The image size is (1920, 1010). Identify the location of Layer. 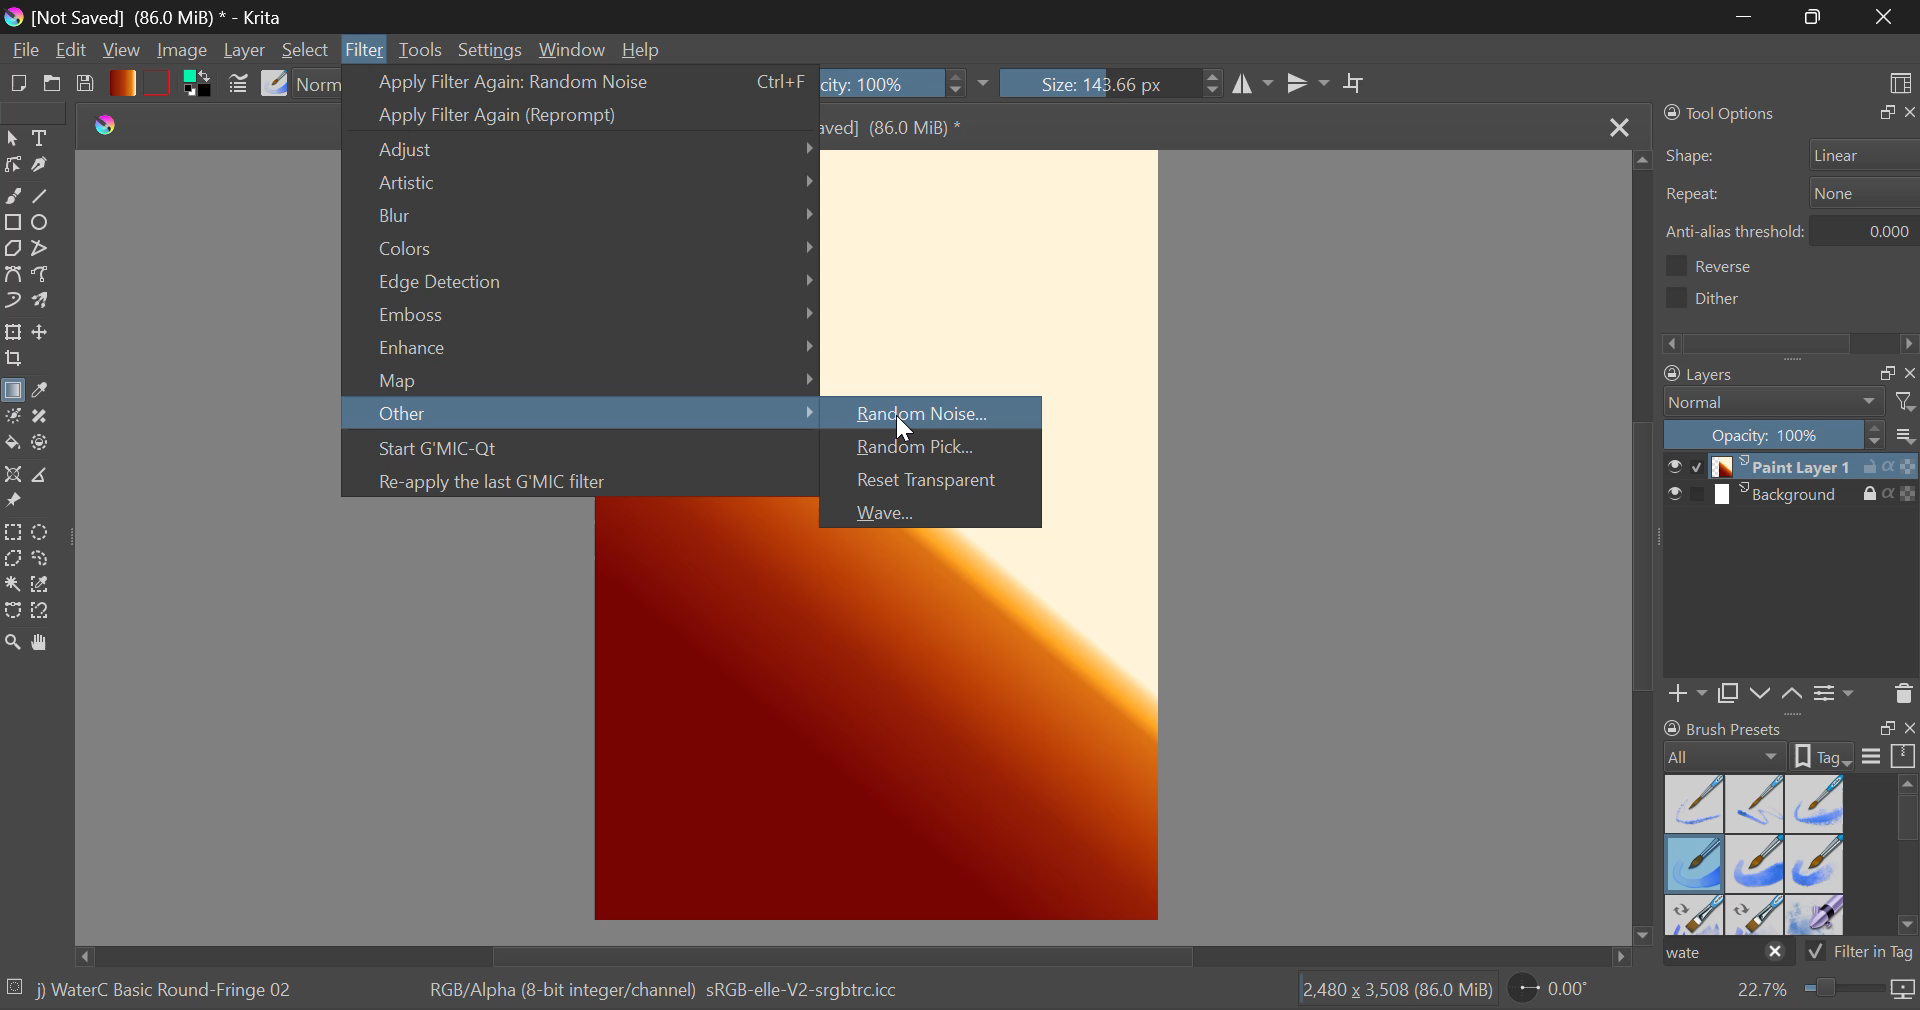
(247, 50).